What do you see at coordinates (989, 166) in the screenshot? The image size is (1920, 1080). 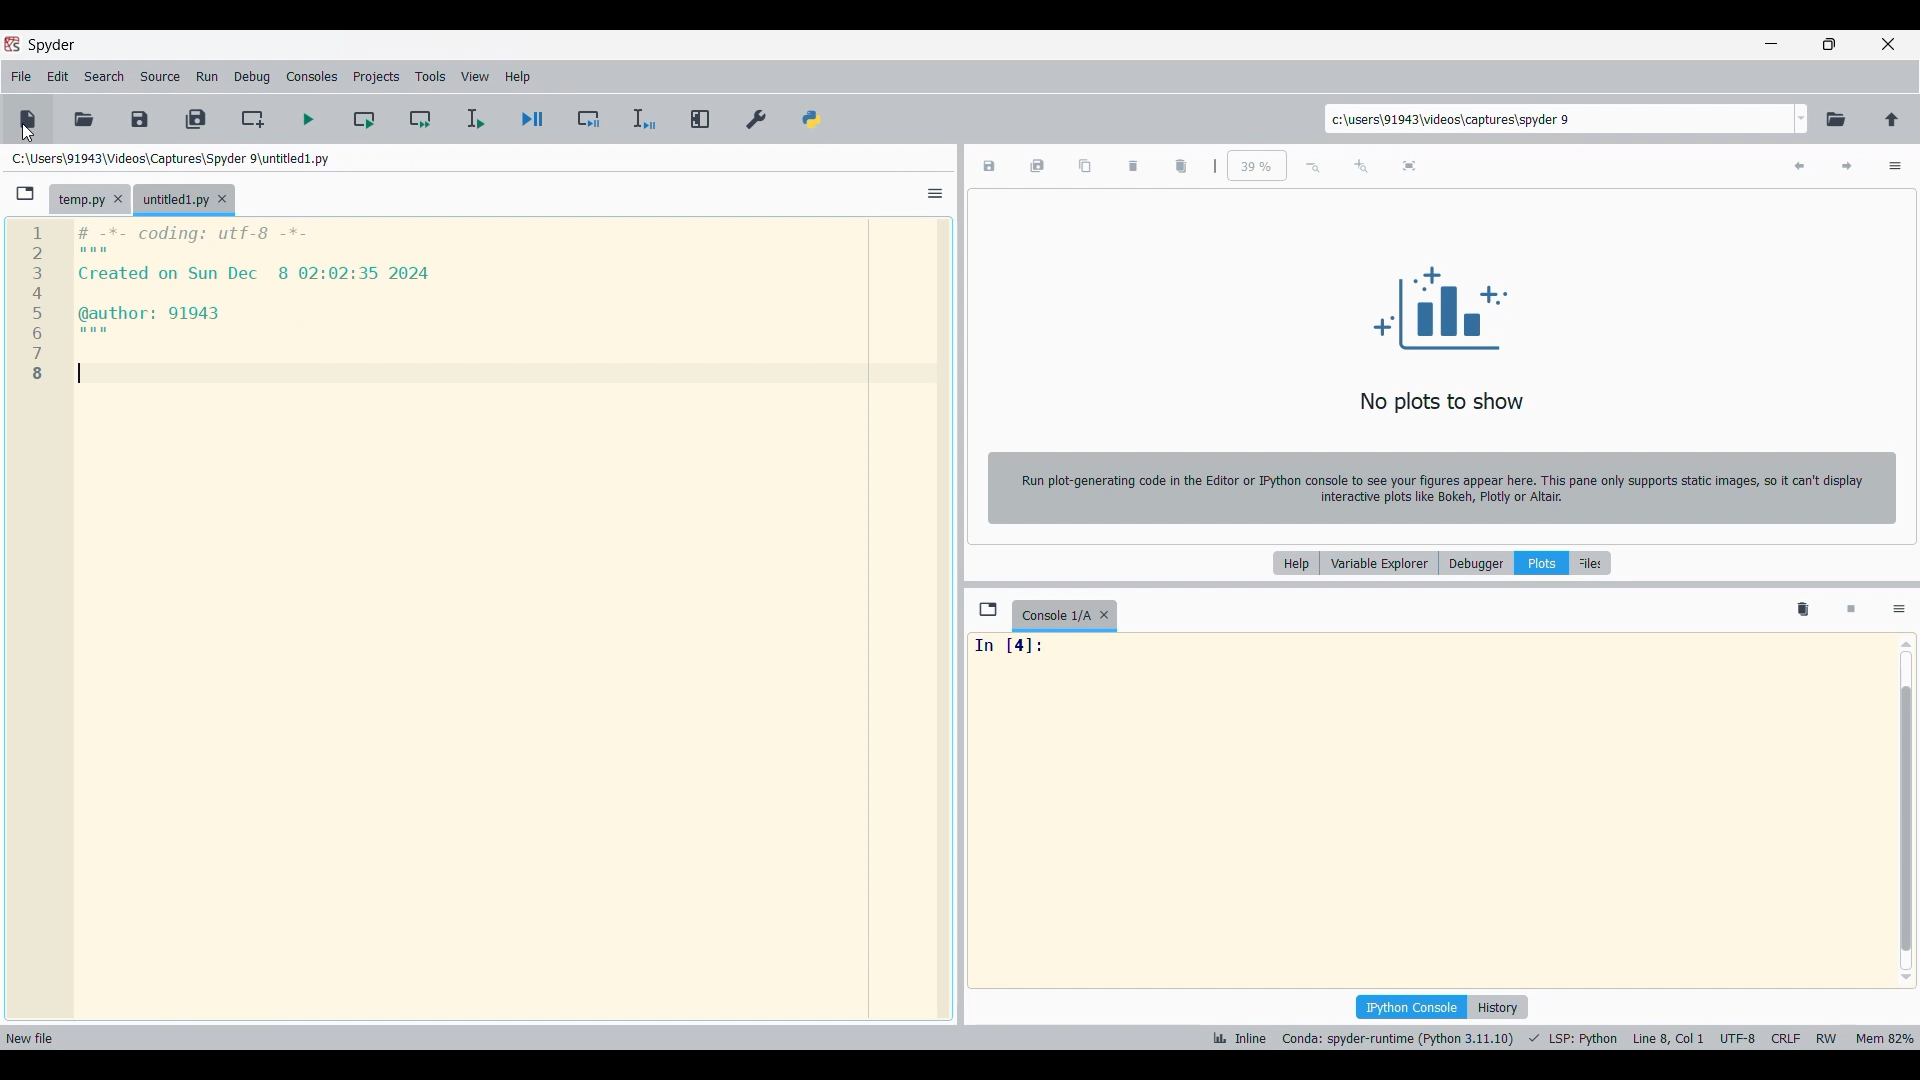 I see `Save plot as` at bounding box center [989, 166].